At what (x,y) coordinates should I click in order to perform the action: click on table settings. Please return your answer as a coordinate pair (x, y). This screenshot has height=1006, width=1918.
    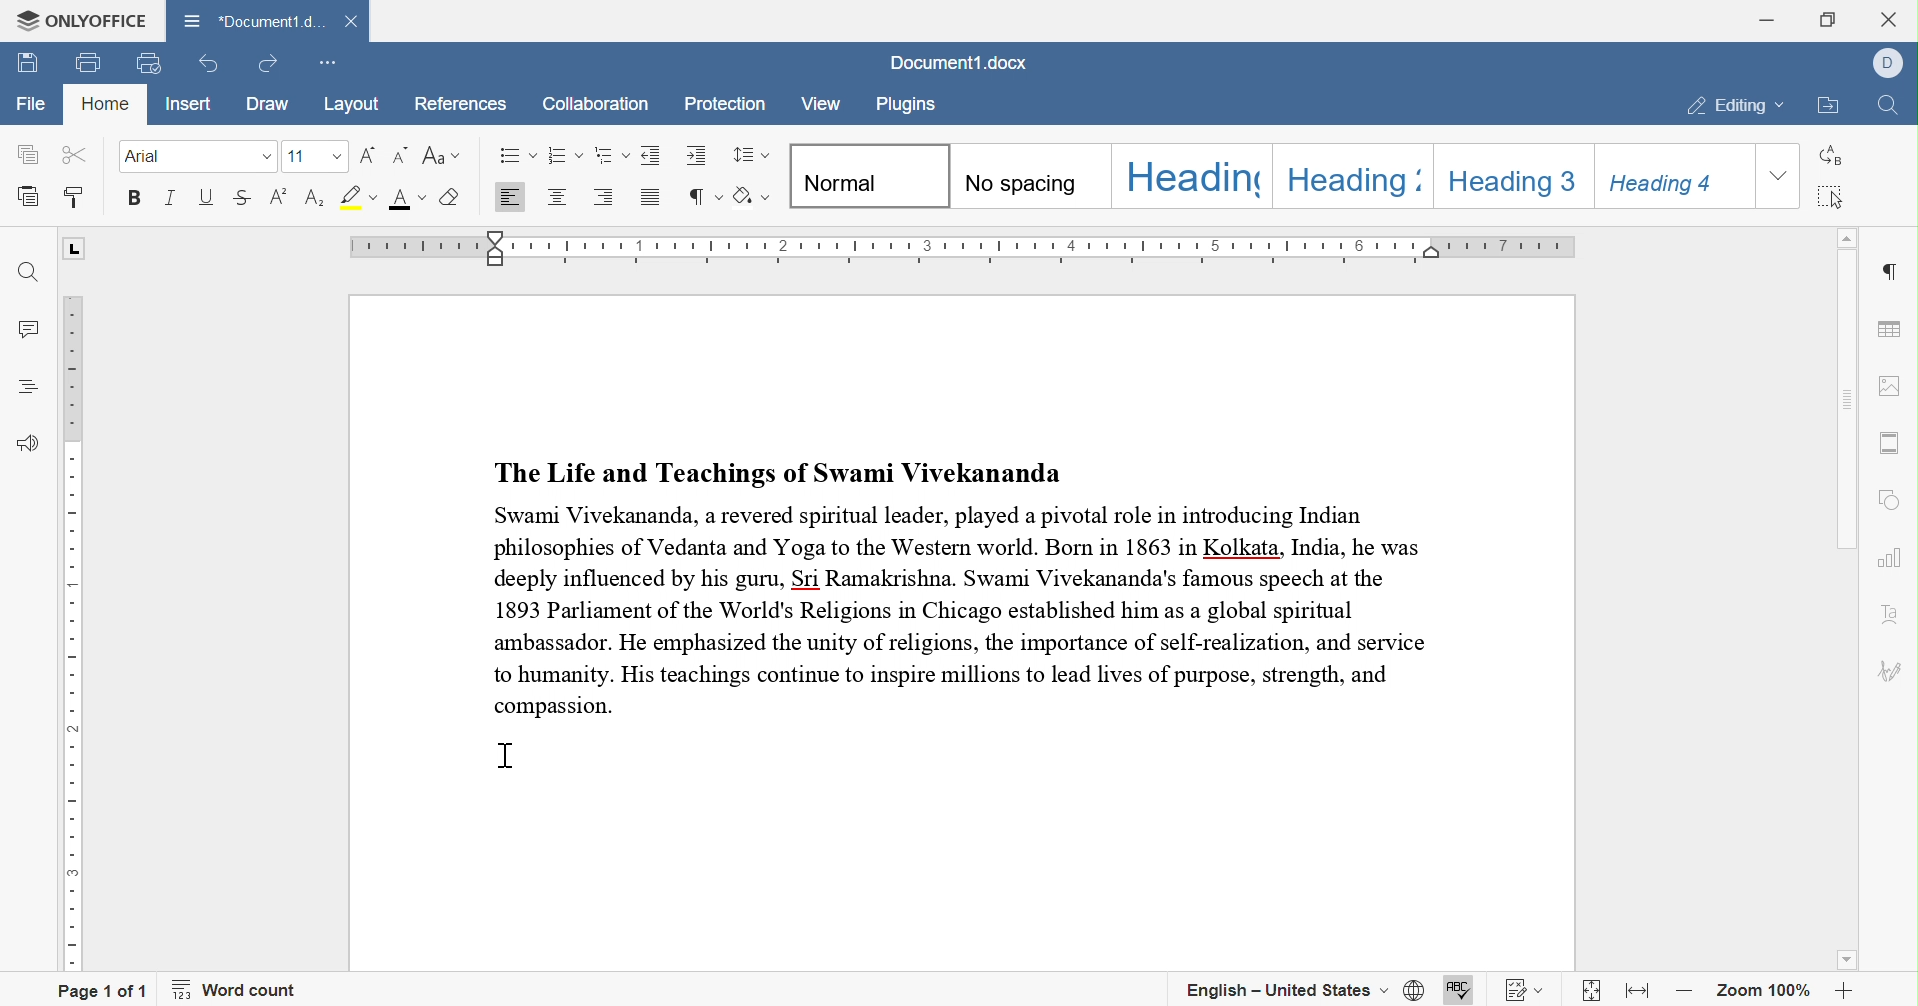
    Looking at the image, I should click on (1891, 331).